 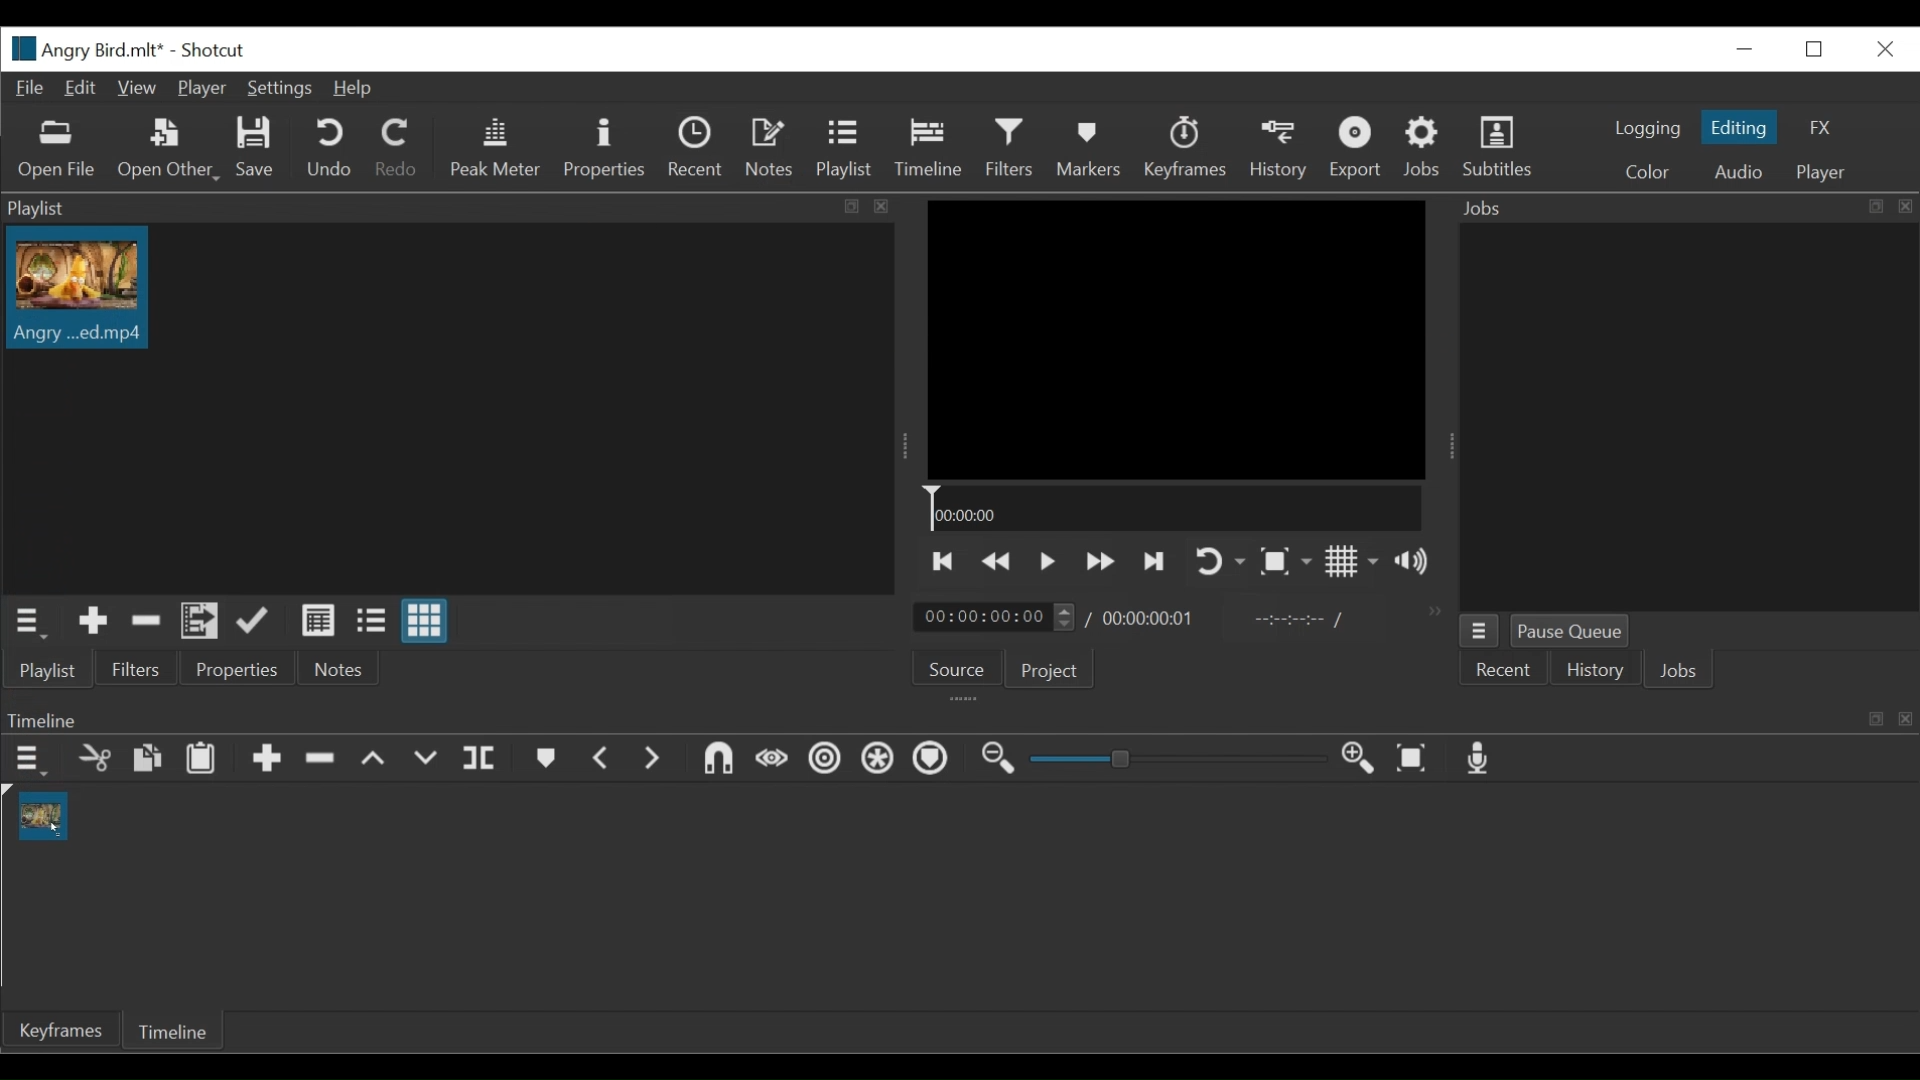 I want to click on Paste, so click(x=200, y=761).